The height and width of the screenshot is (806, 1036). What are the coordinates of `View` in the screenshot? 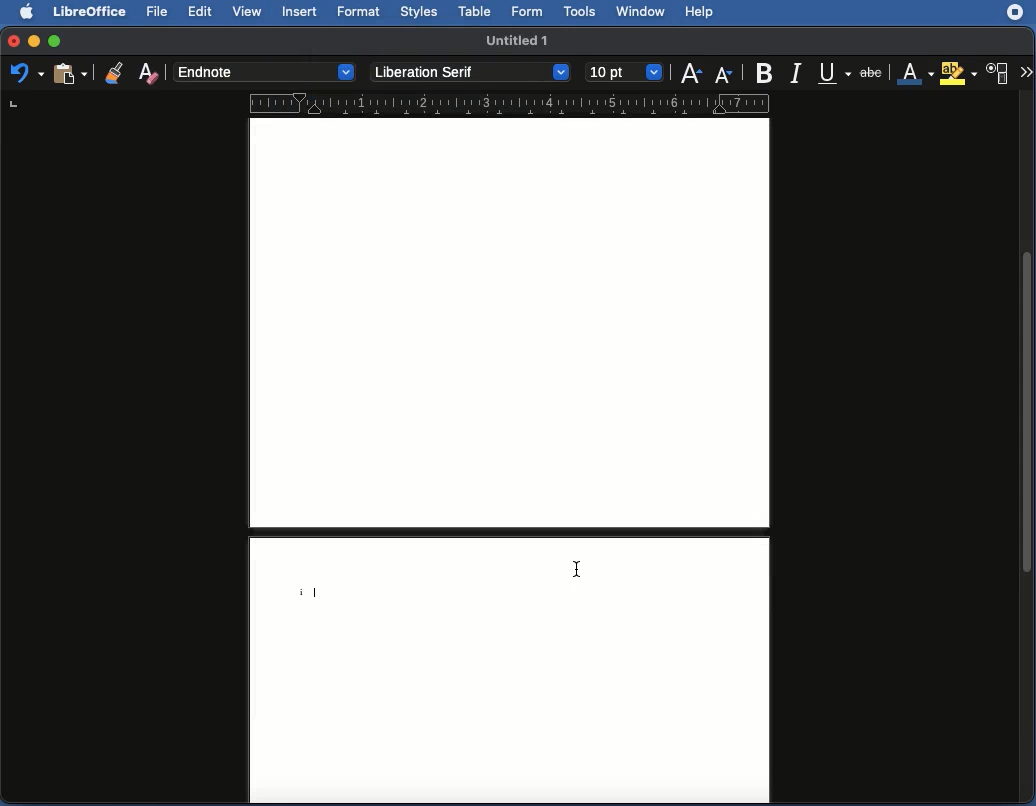 It's located at (247, 12).